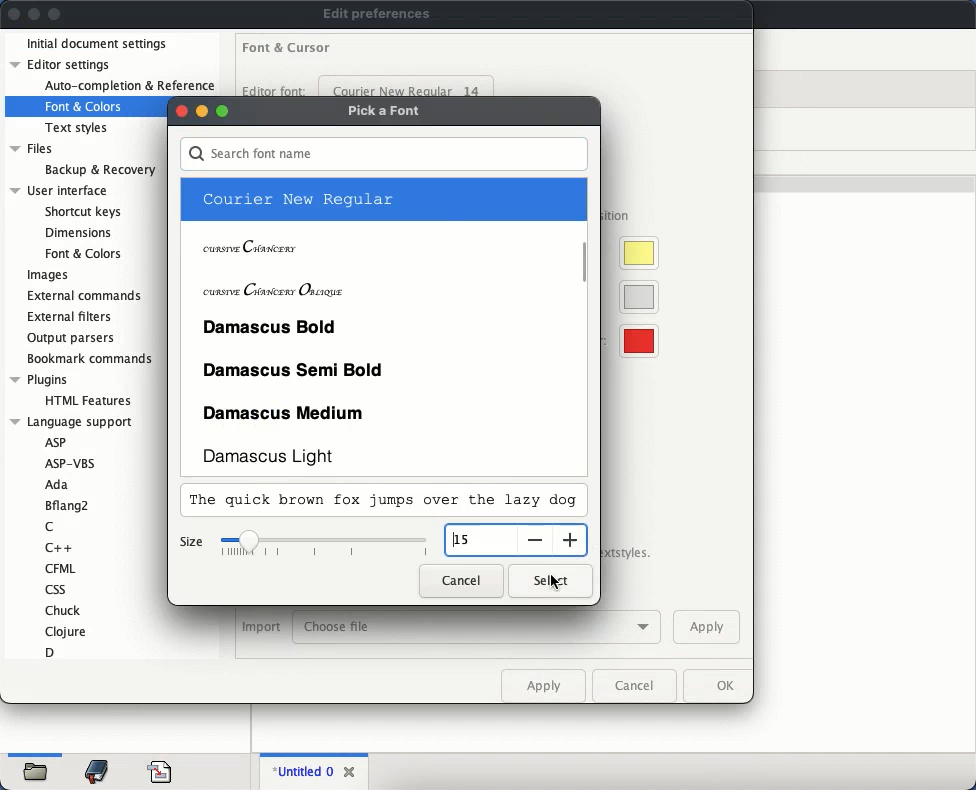 The width and height of the screenshot is (976, 790). What do you see at coordinates (55, 15) in the screenshot?
I see `maximize` at bounding box center [55, 15].